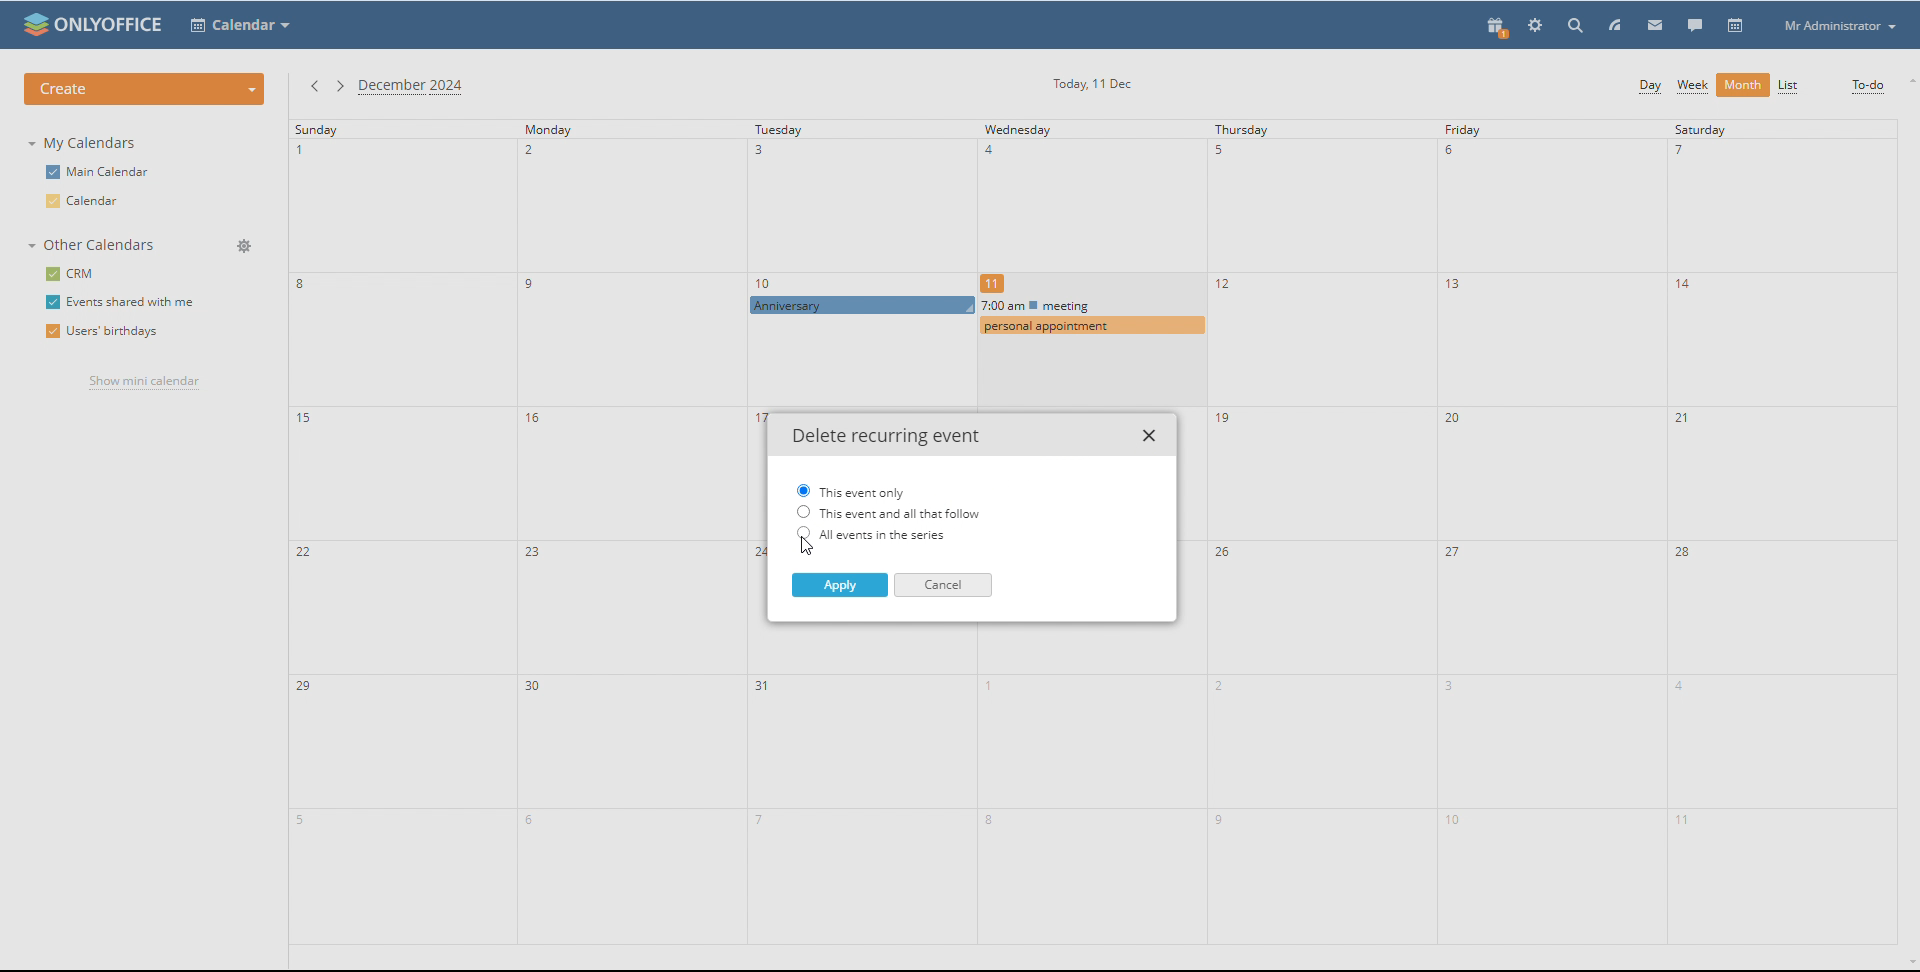 Image resolution: width=1920 pixels, height=972 pixels. I want to click on manage, so click(243, 246).